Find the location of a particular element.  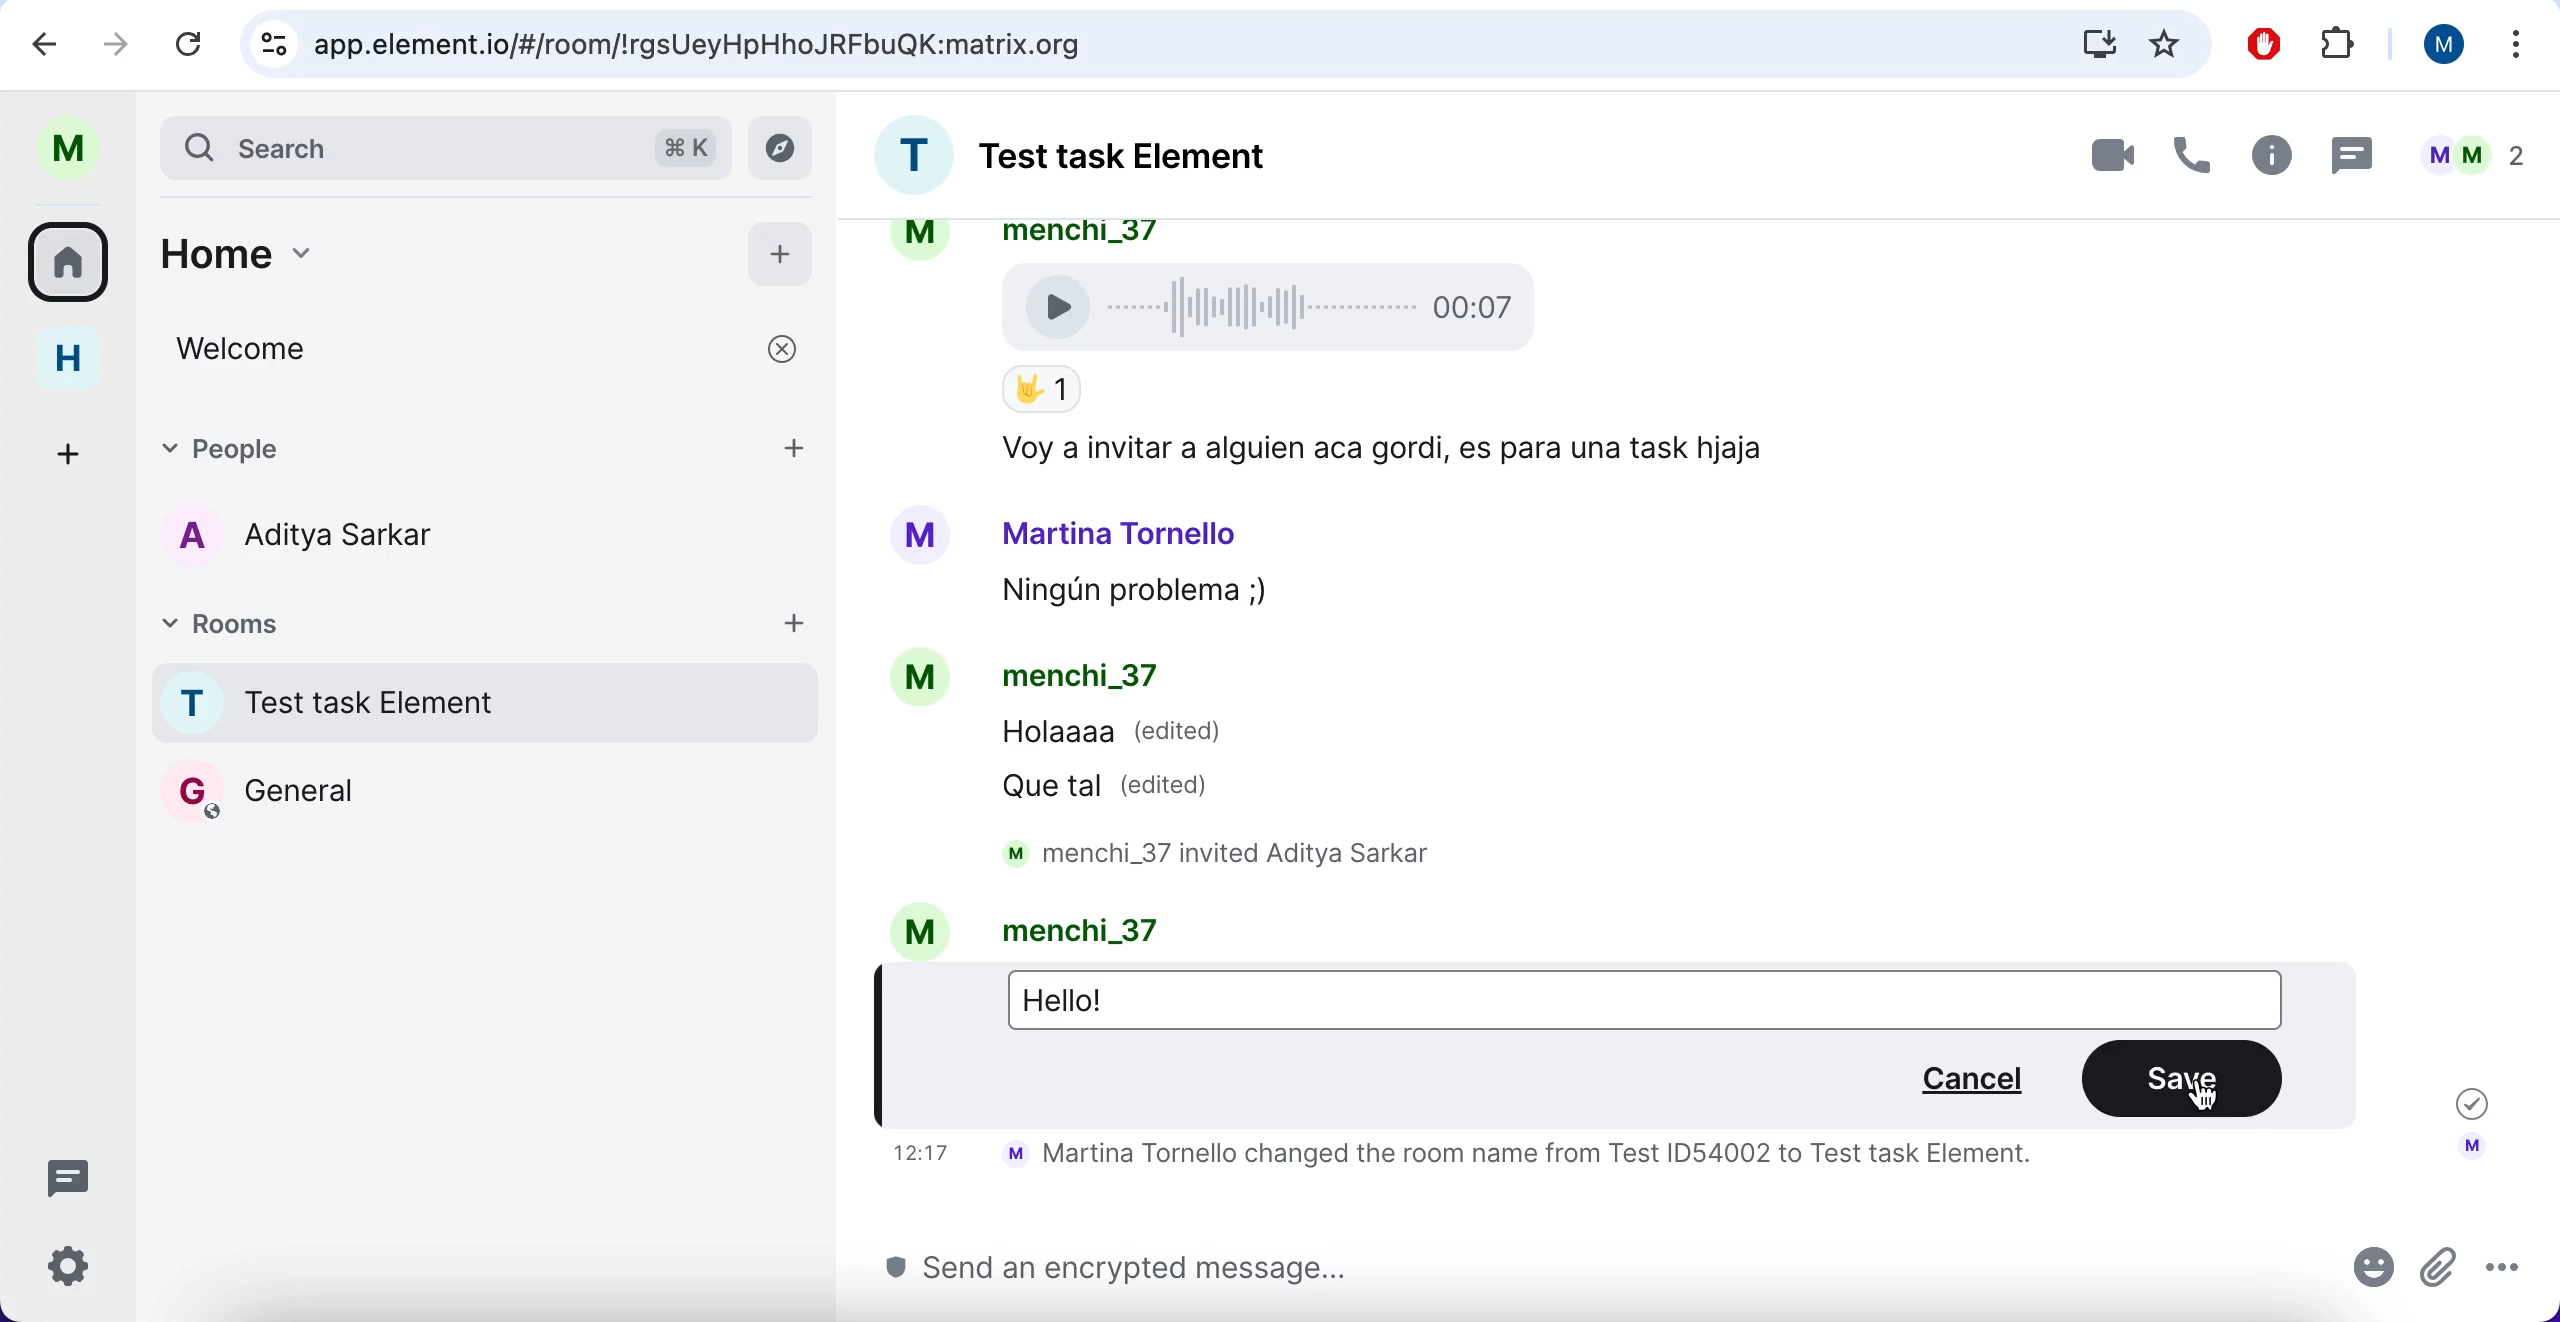

add is located at coordinates (782, 255).